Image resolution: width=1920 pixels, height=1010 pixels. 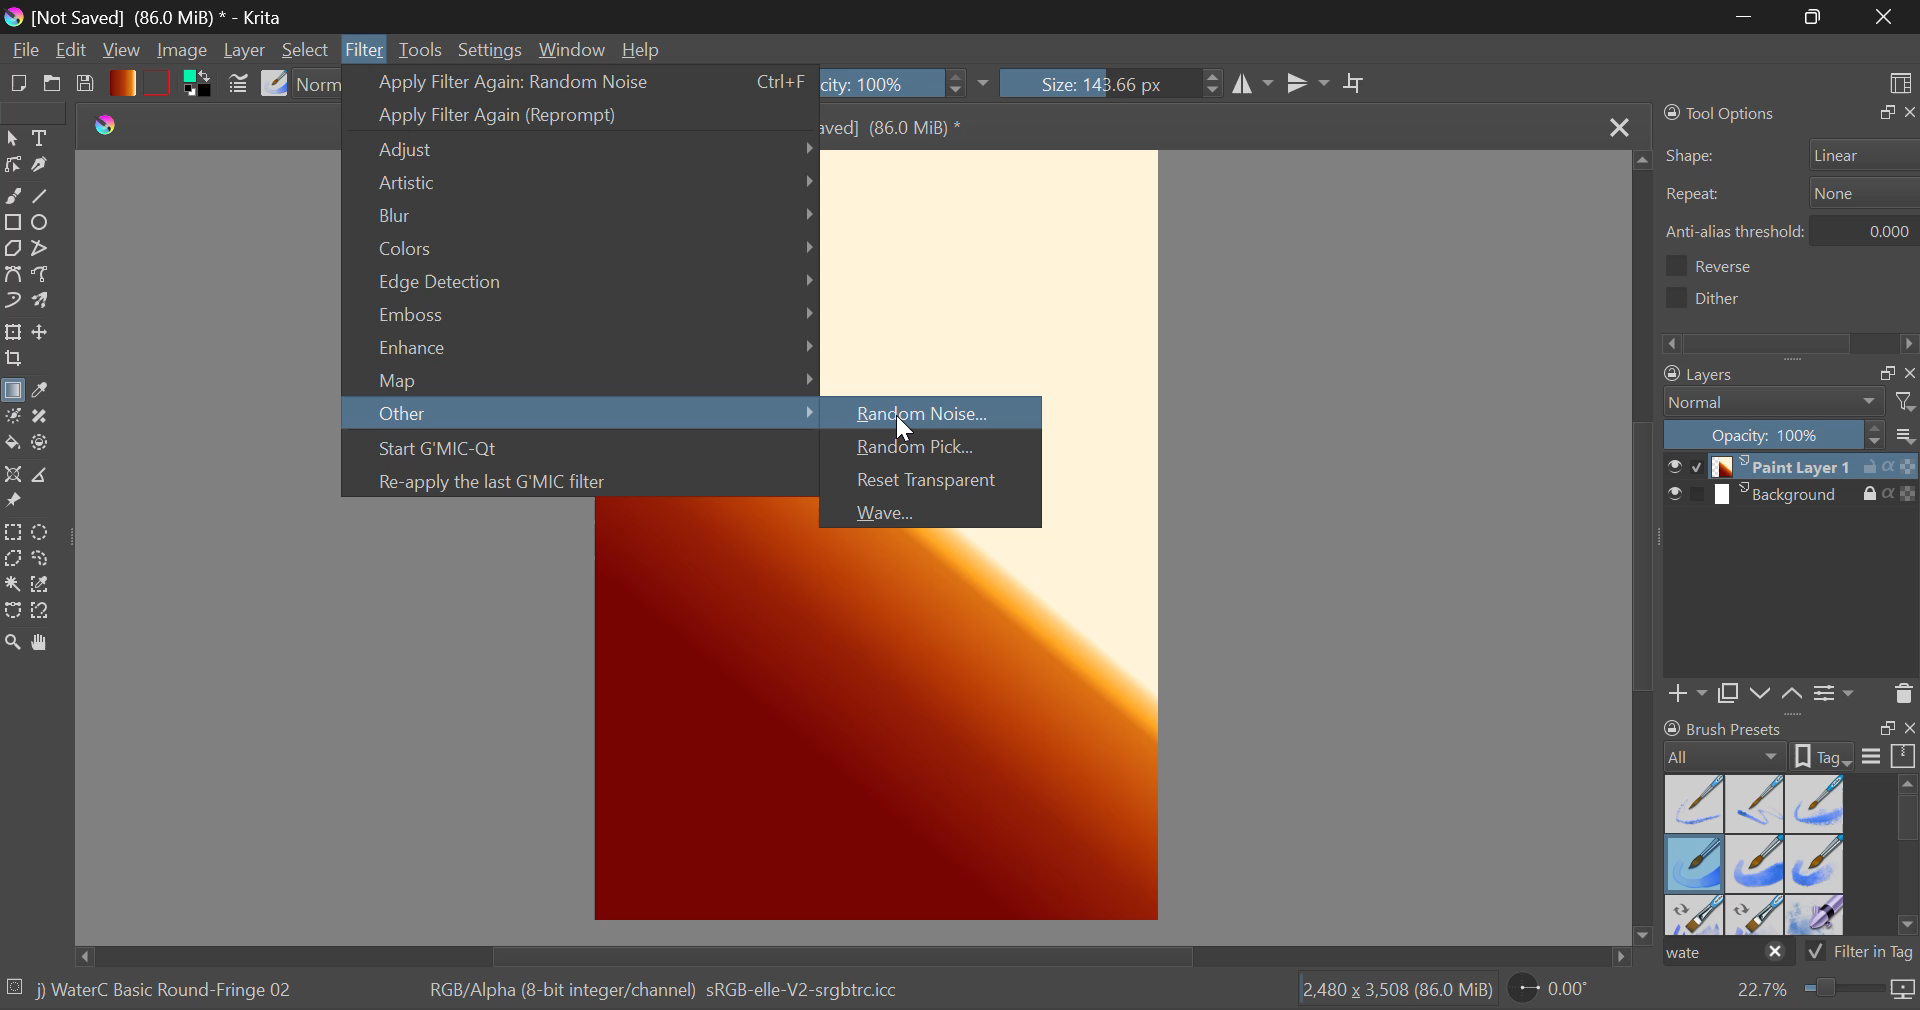 I want to click on Brush Presets, so click(x=274, y=85).